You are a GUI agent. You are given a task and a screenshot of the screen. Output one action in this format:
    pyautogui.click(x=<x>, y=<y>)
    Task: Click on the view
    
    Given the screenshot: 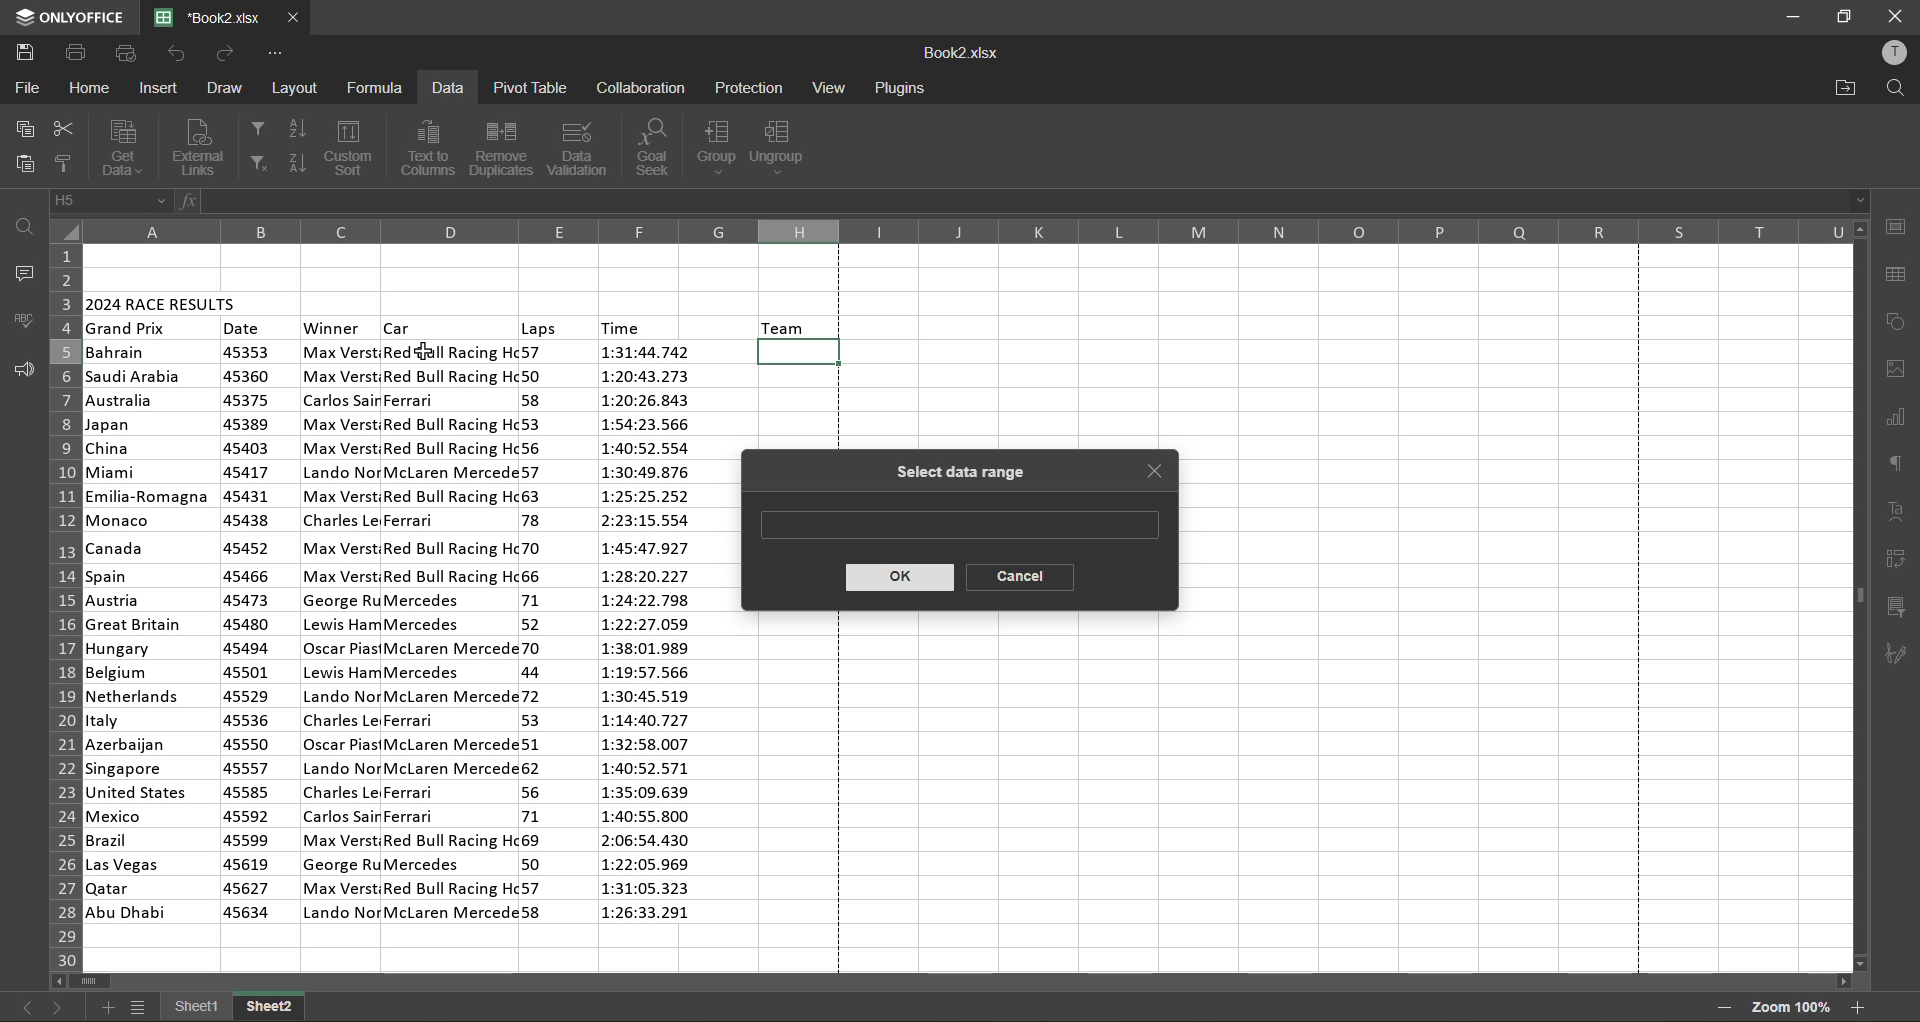 What is the action you would take?
    pyautogui.click(x=828, y=87)
    